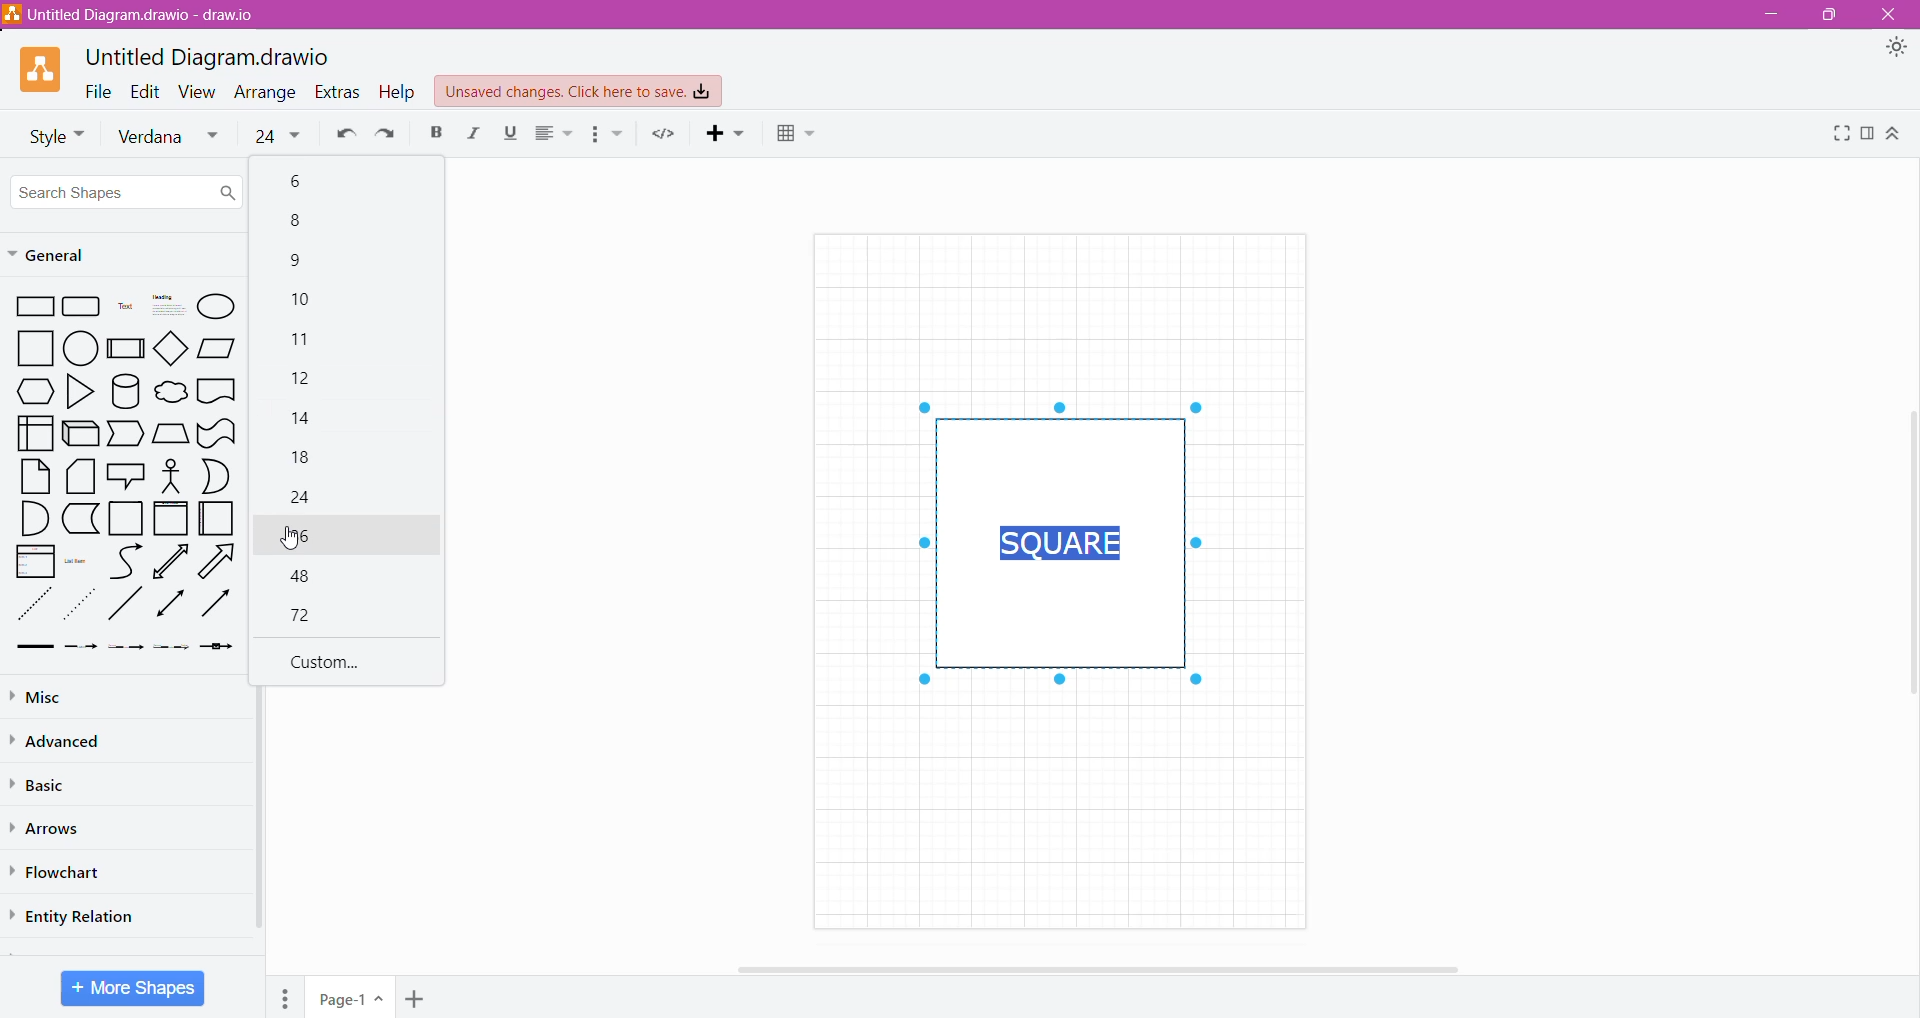 The width and height of the screenshot is (1920, 1018). I want to click on cloud, so click(170, 390).